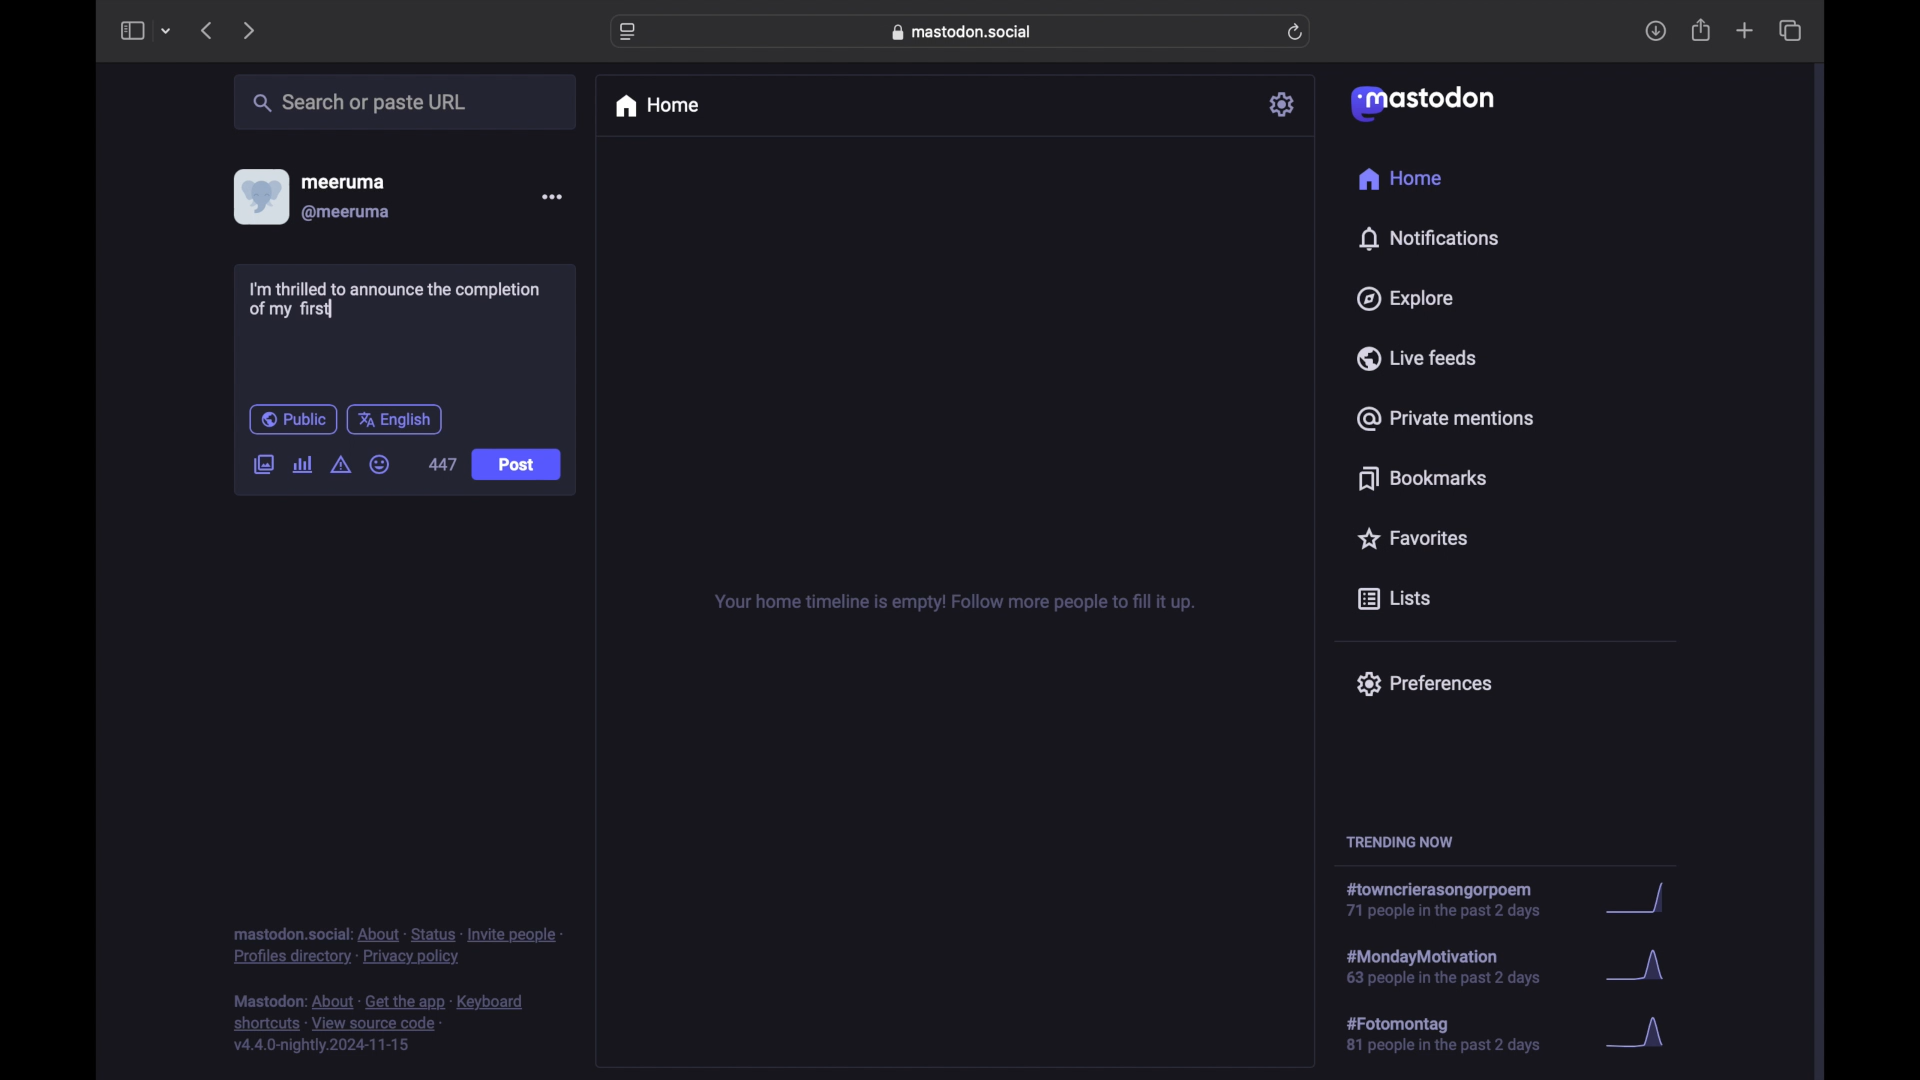 Image resolution: width=1920 pixels, height=1080 pixels. Describe the element at coordinates (1457, 1032) in the screenshot. I see `hashtag trend` at that location.